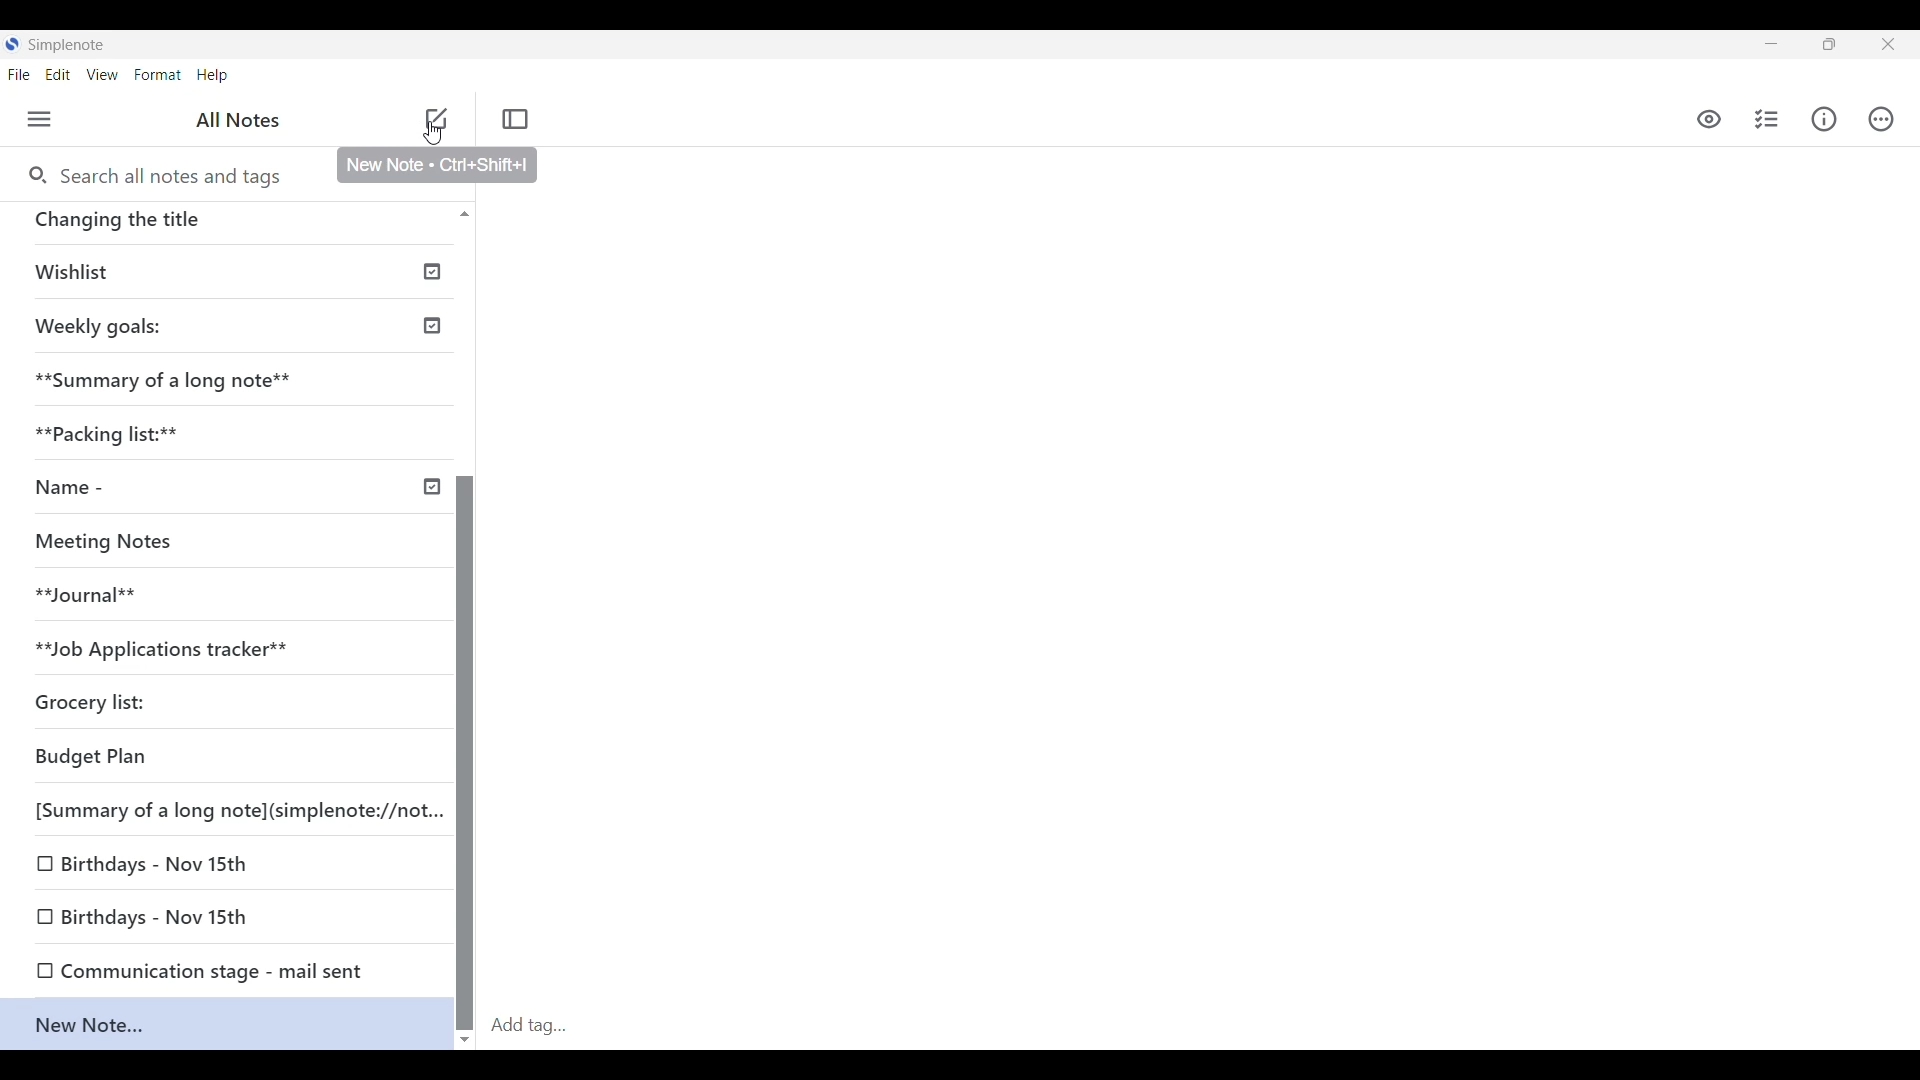 The height and width of the screenshot is (1080, 1920). I want to click on [Summary of a long note](simplenote://not..., so click(236, 807).